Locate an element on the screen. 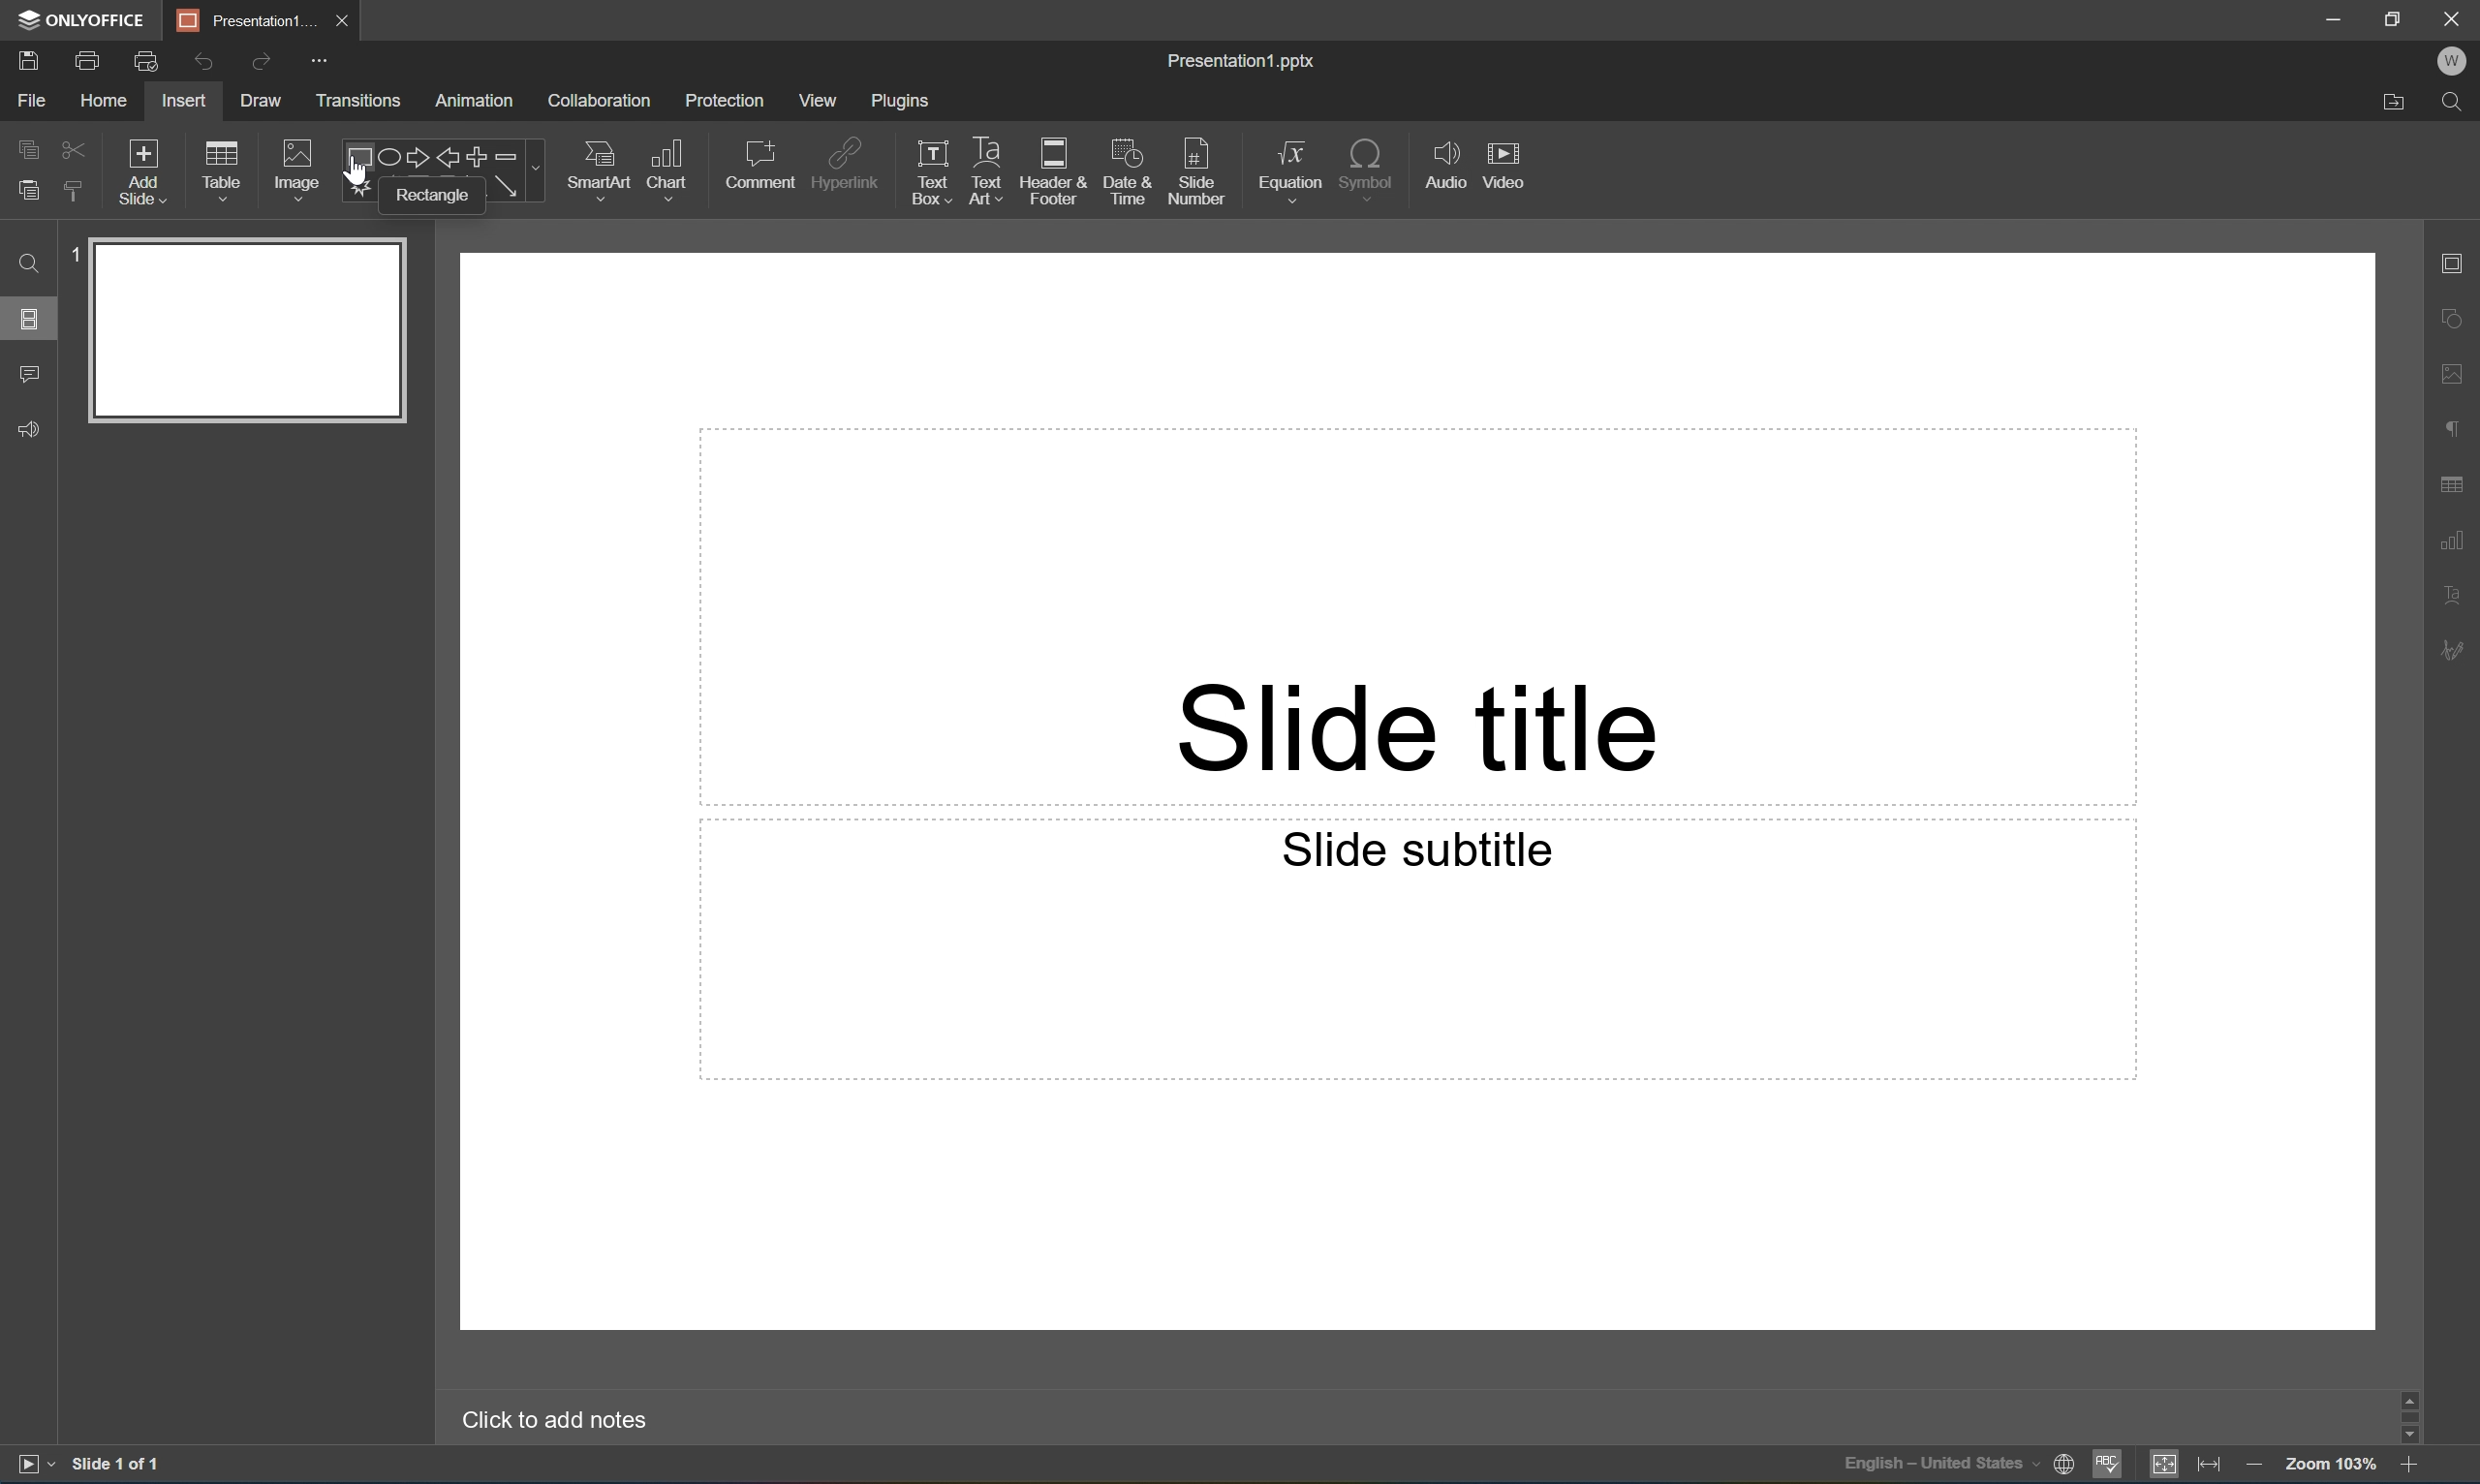 This screenshot has width=2480, height=1484. Video is located at coordinates (1502, 163).